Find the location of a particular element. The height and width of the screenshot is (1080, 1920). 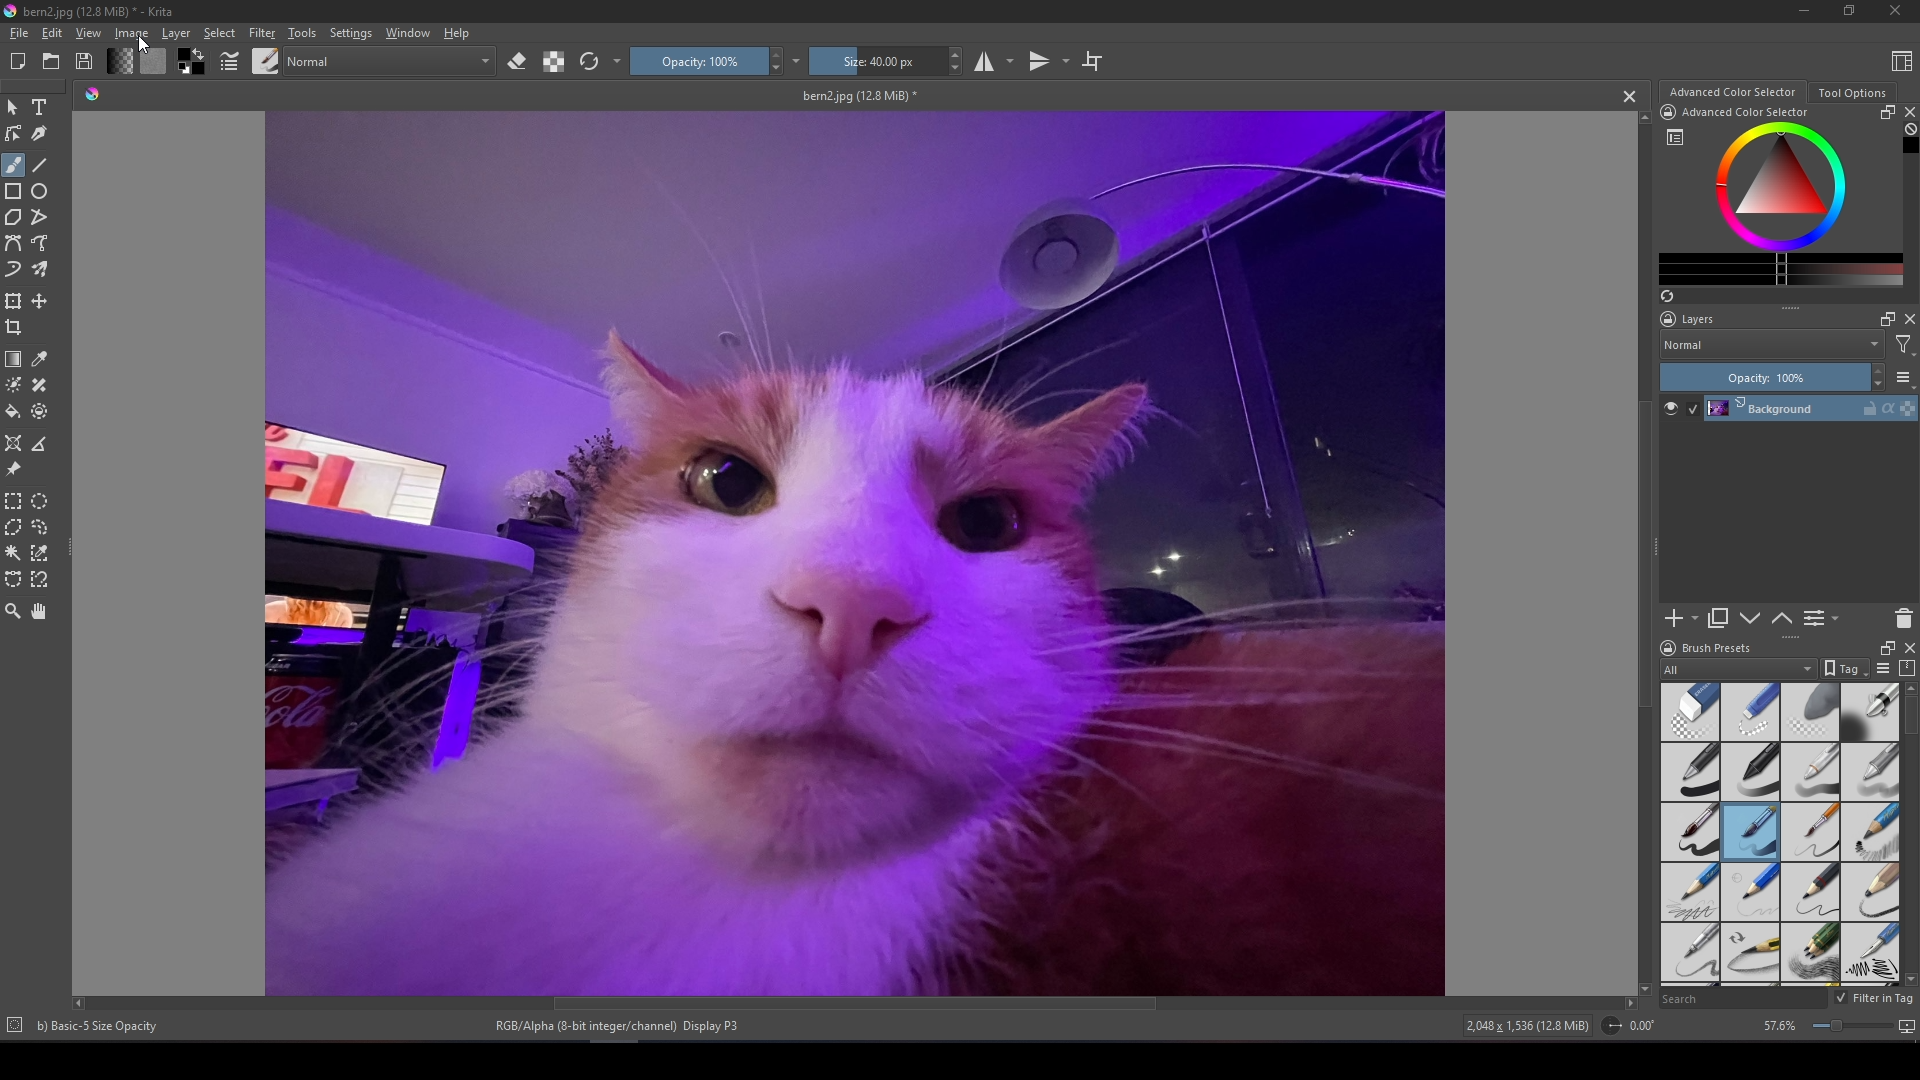

Layer is located at coordinates (176, 34).